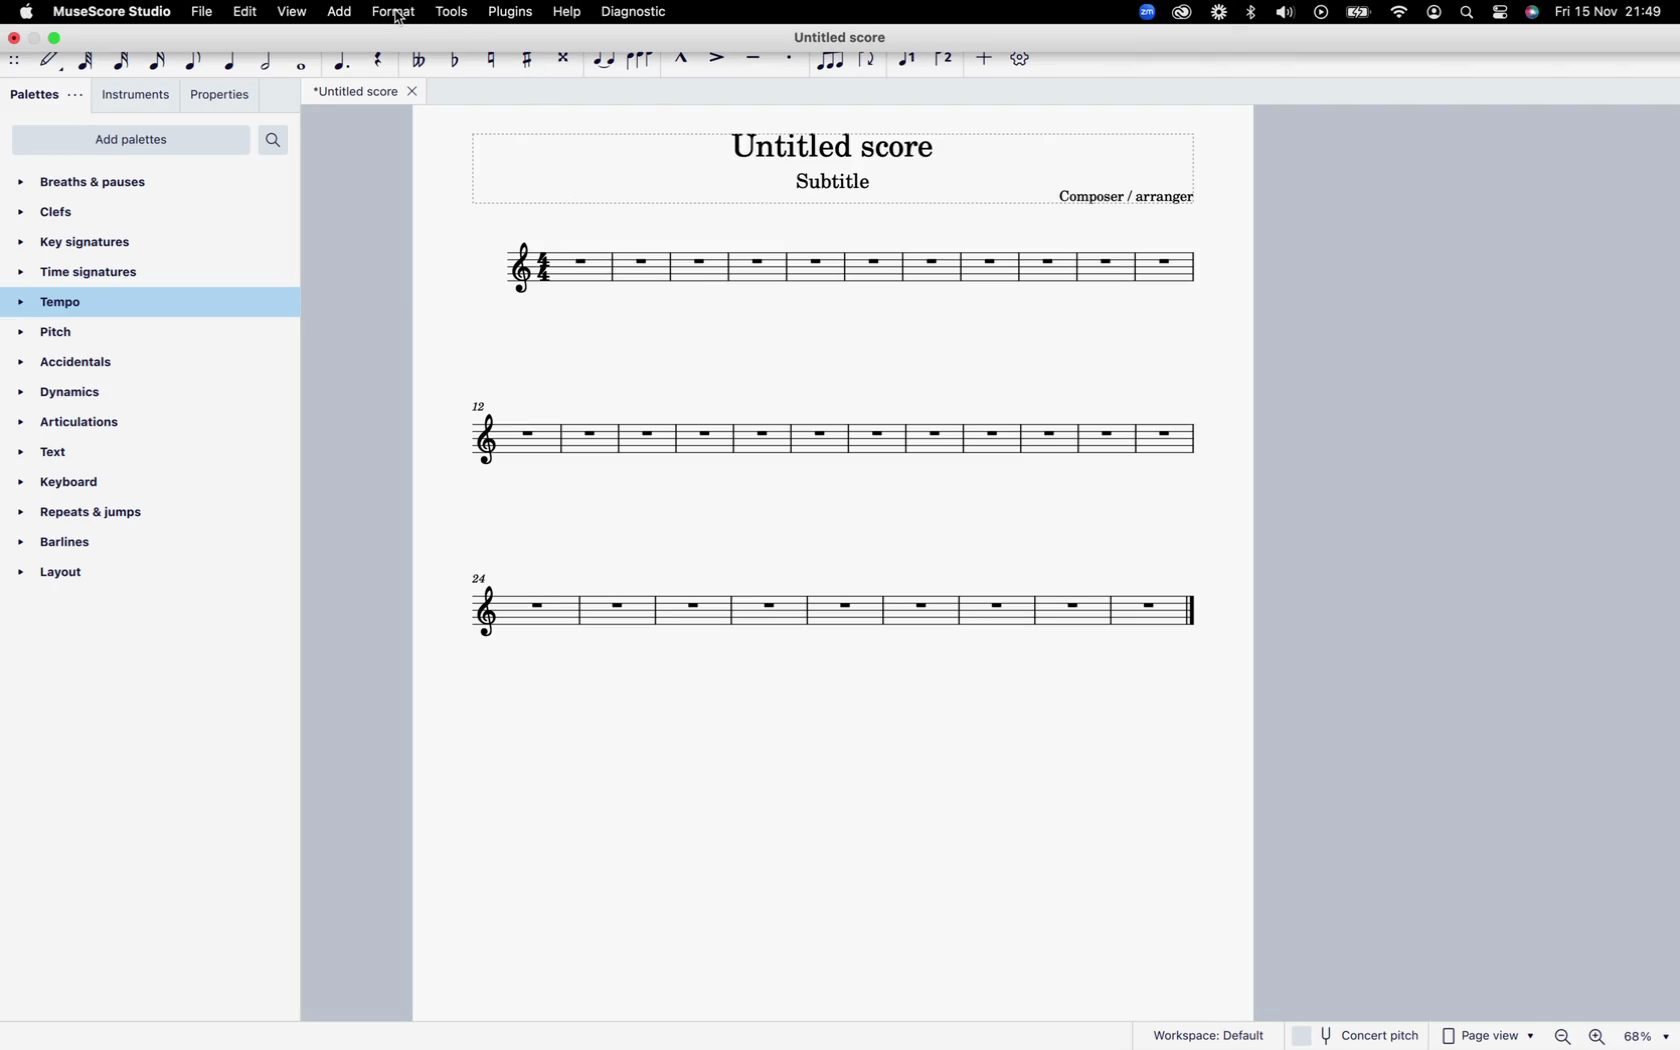 The height and width of the screenshot is (1050, 1680). Describe the element at coordinates (869, 58) in the screenshot. I see `flip direction` at that location.